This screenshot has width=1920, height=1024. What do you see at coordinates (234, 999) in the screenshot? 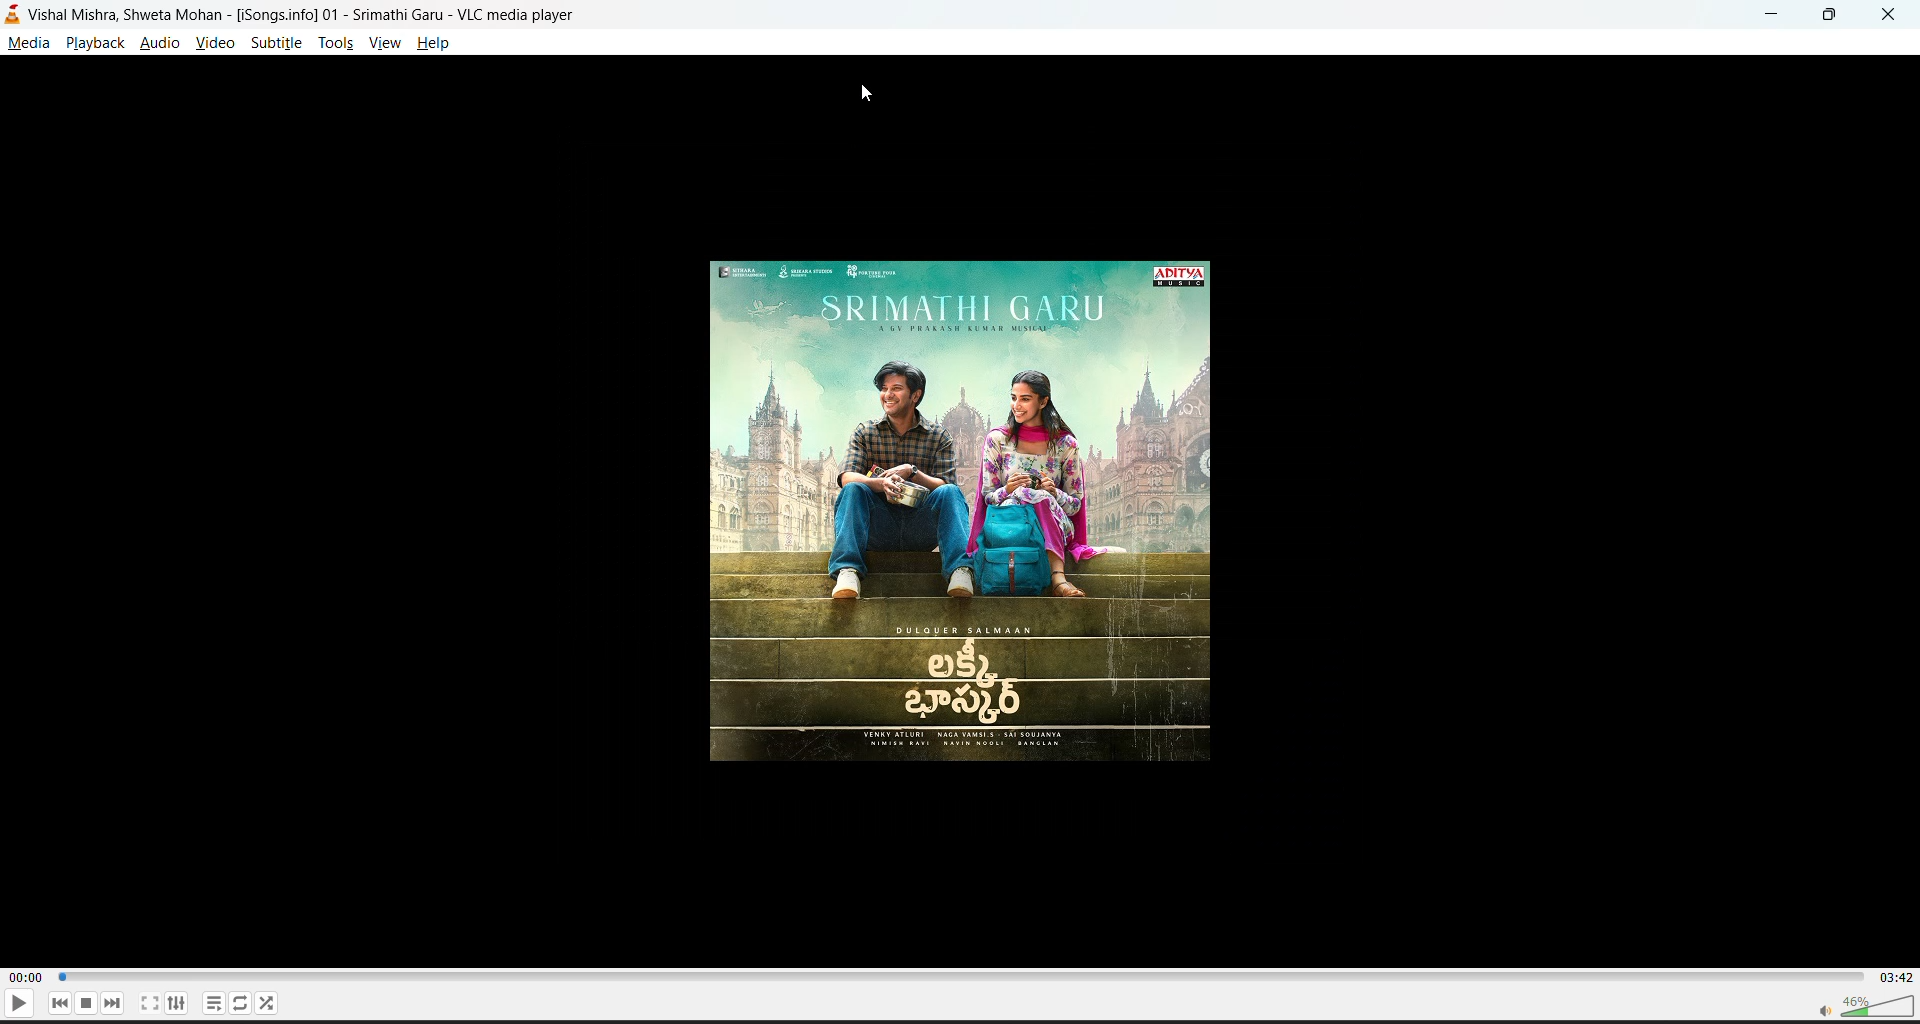
I see `loop` at bounding box center [234, 999].